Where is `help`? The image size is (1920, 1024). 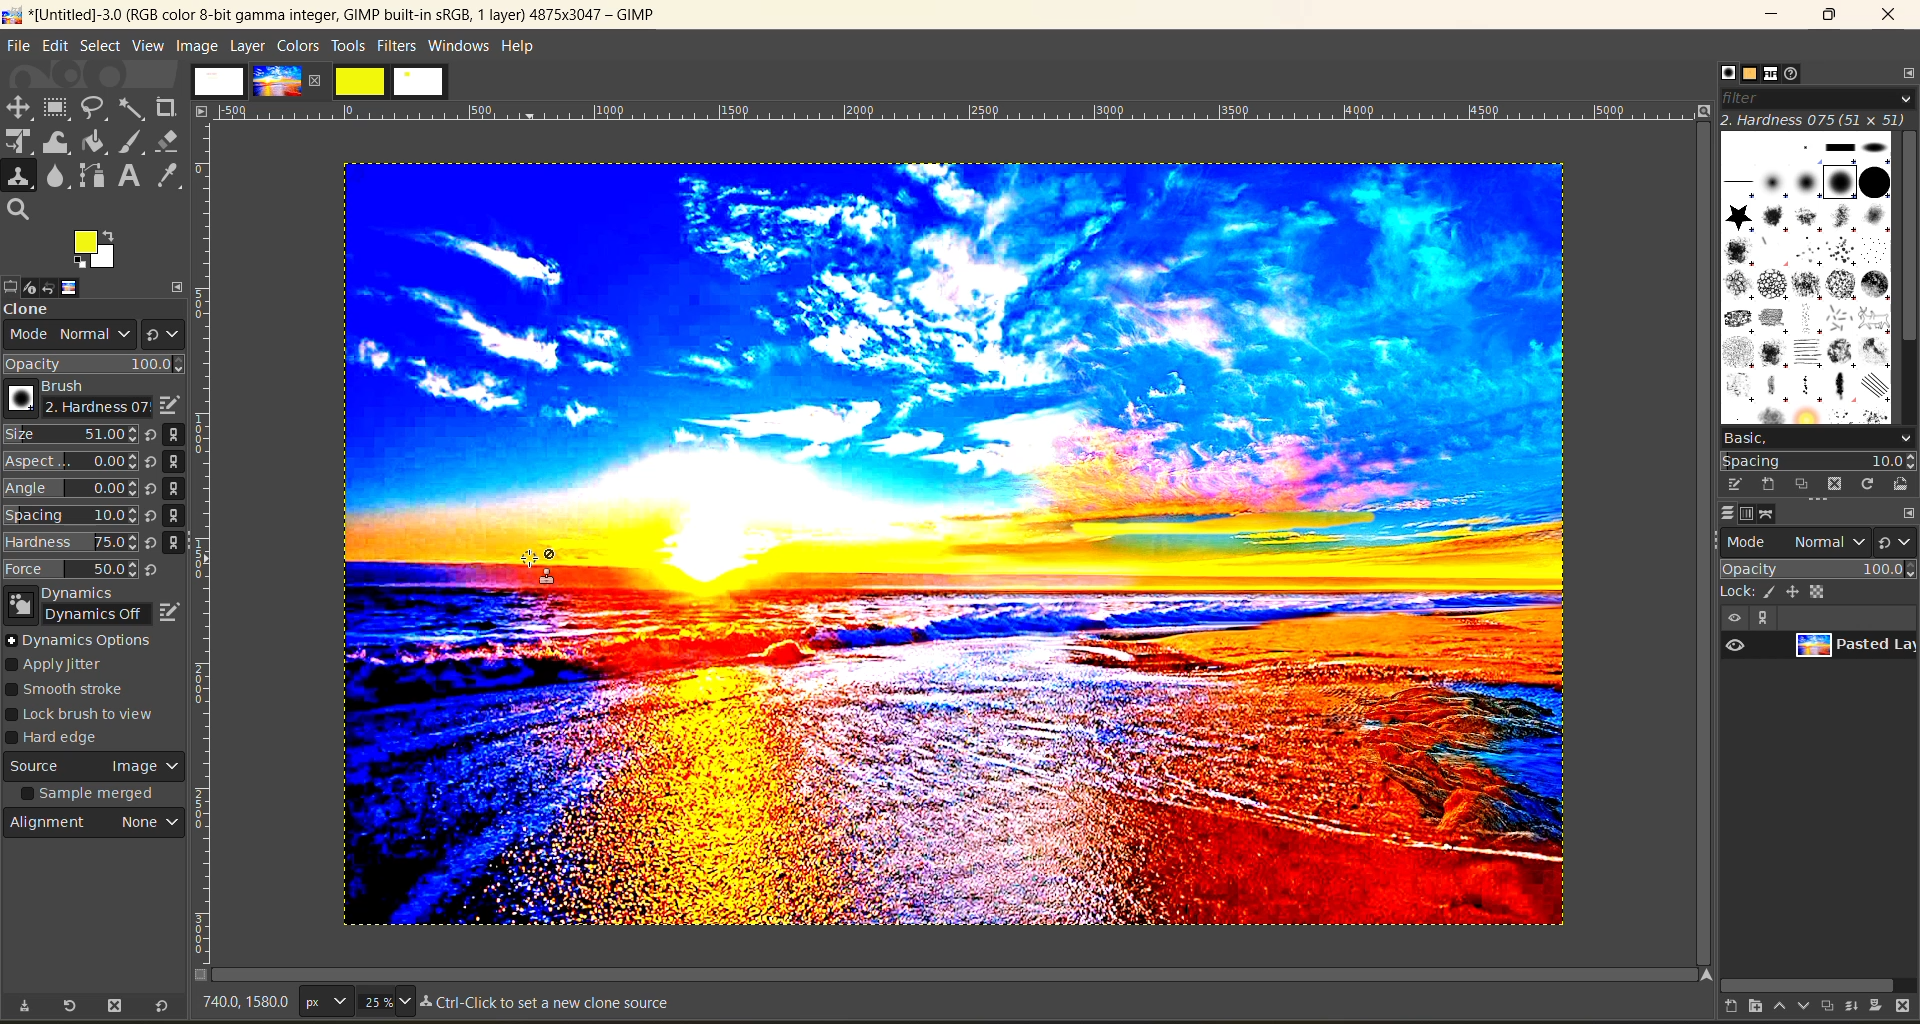 help is located at coordinates (523, 44).